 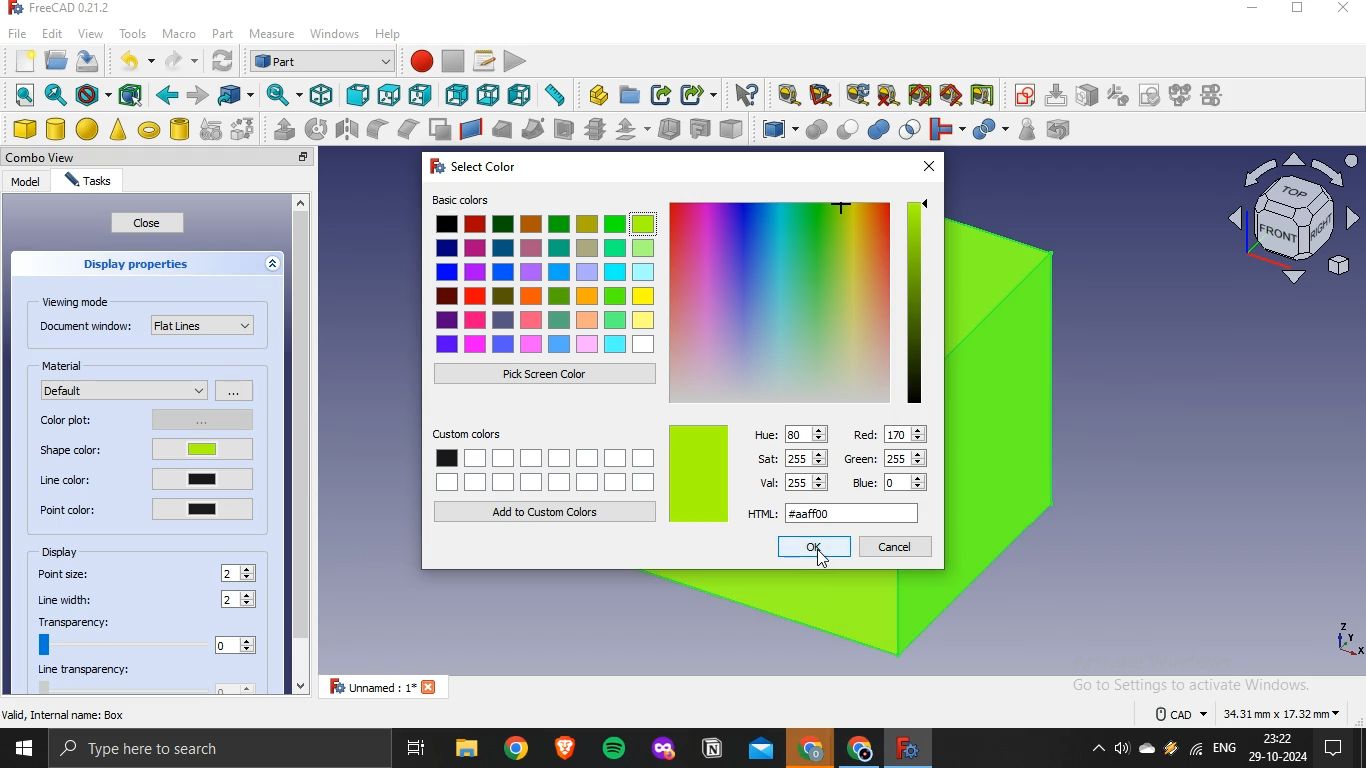 What do you see at coordinates (919, 95) in the screenshot?
I see `toggle all` at bounding box center [919, 95].